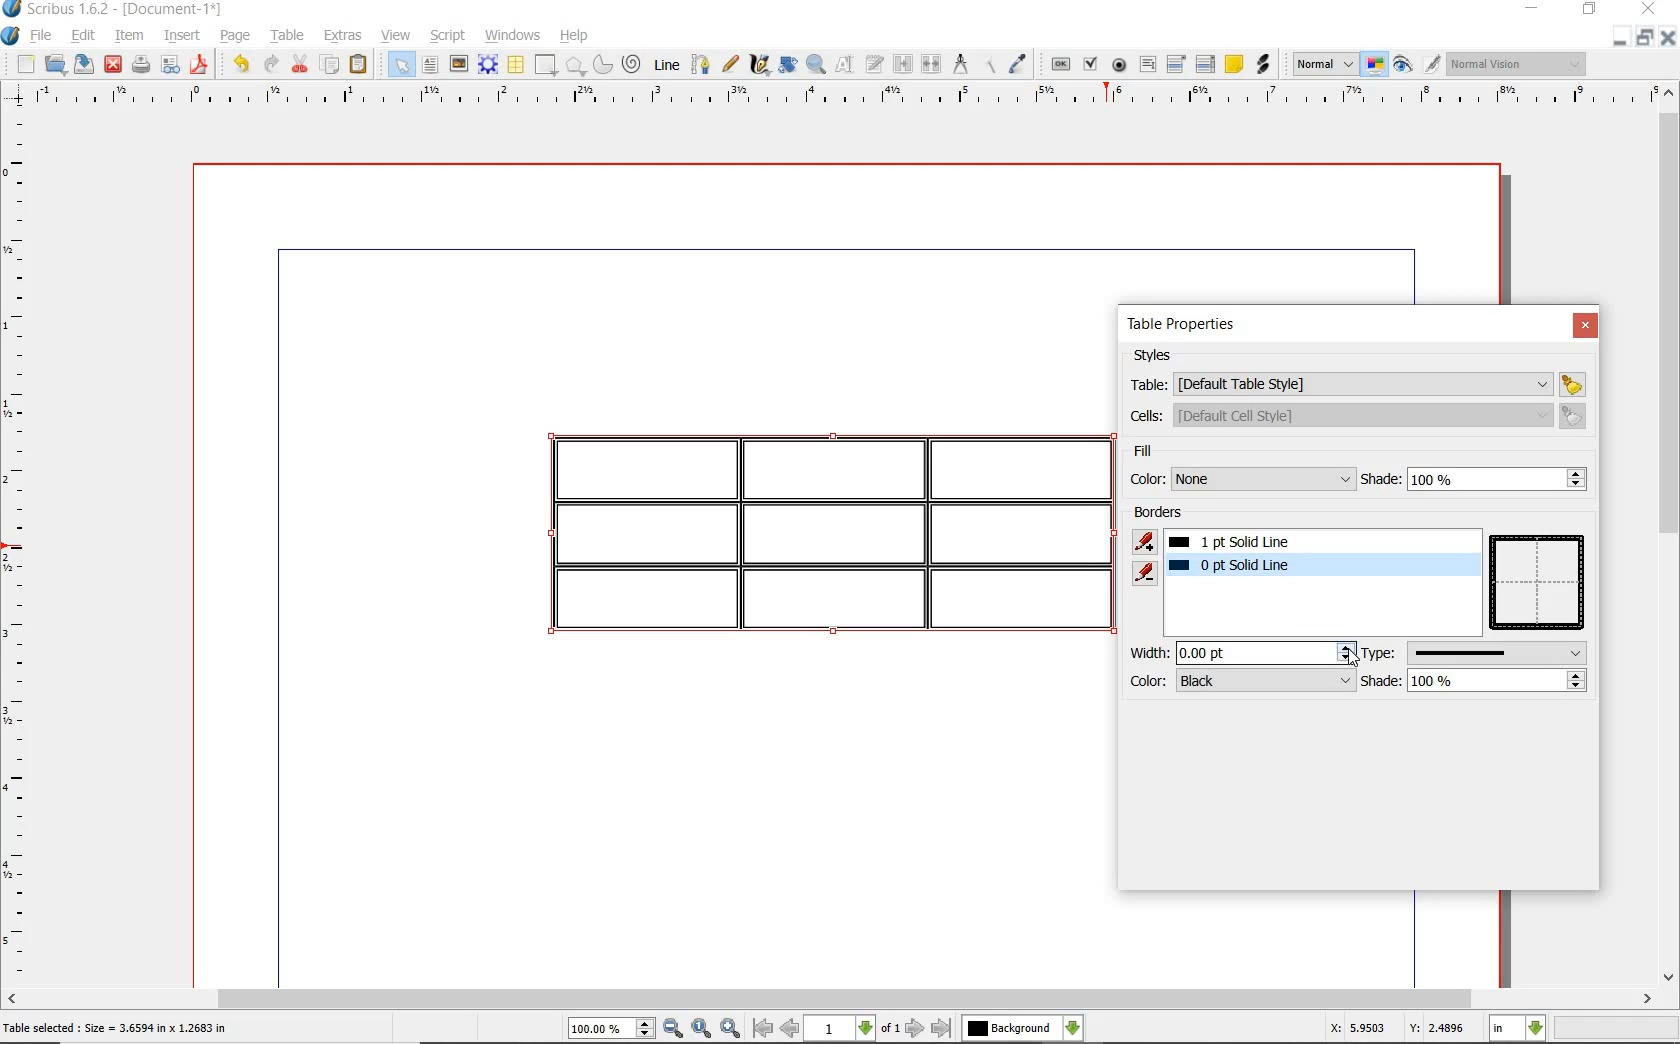  Describe the element at coordinates (572, 37) in the screenshot. I see `help` at that location.